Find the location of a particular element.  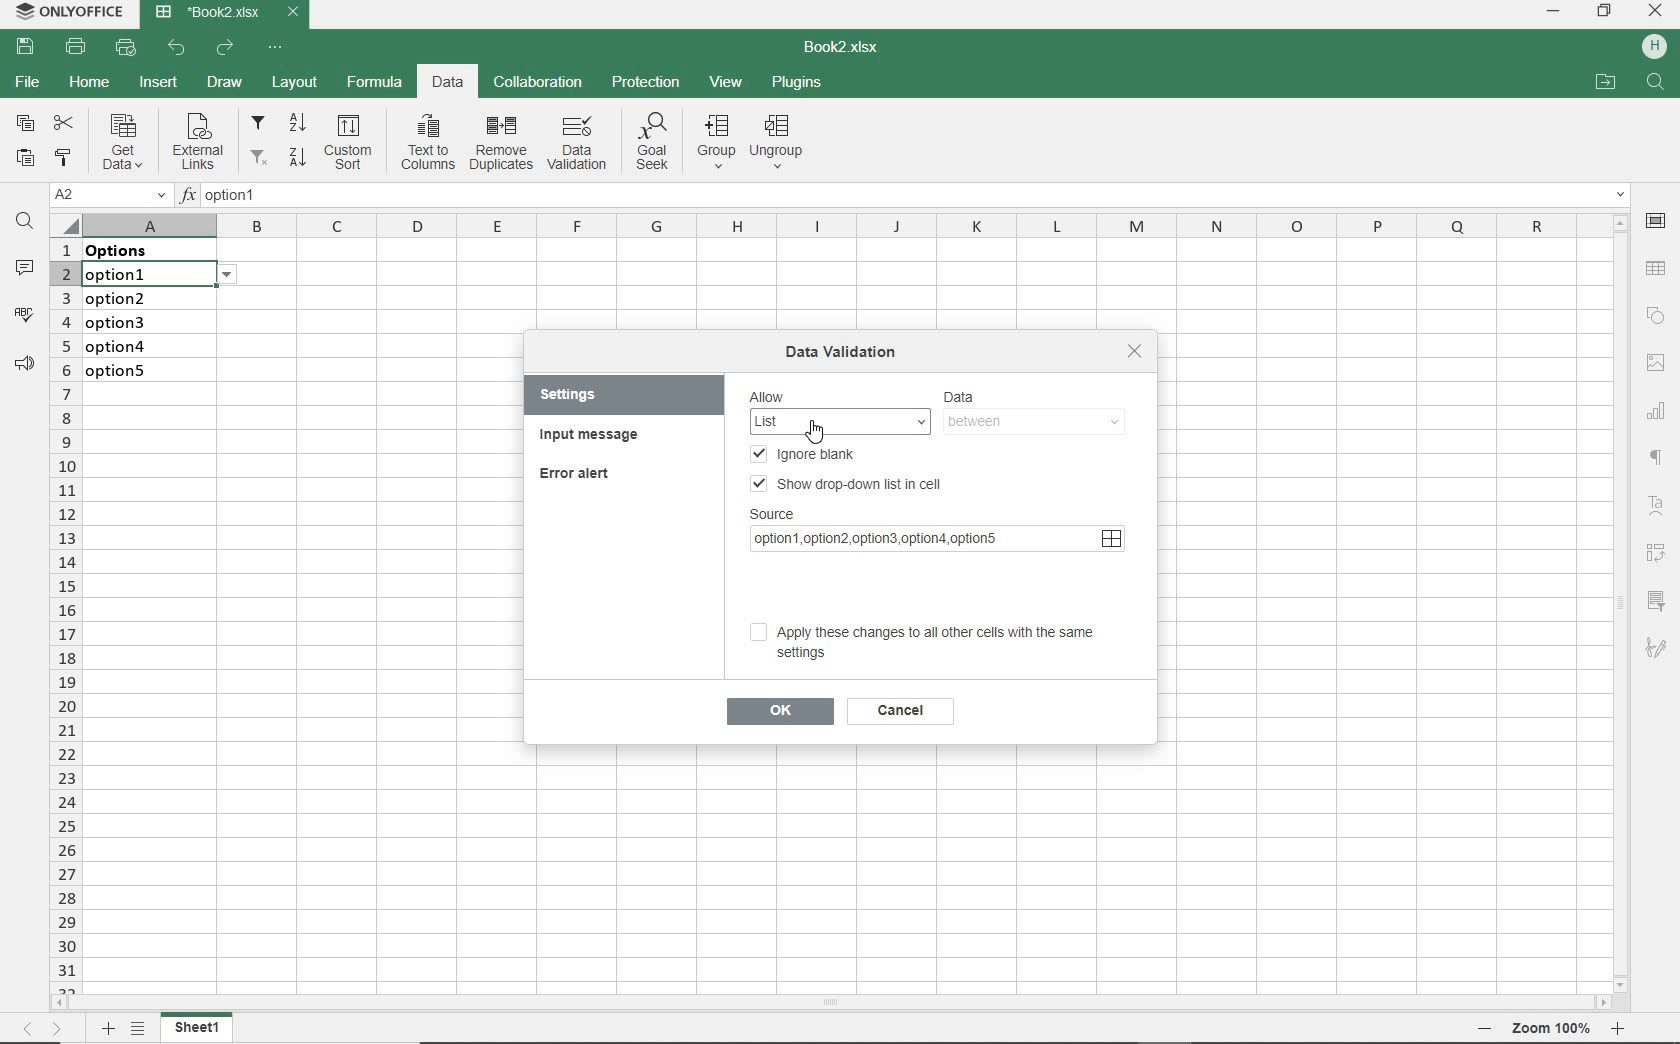

COLUMNS is located at coordinates (842, 224).